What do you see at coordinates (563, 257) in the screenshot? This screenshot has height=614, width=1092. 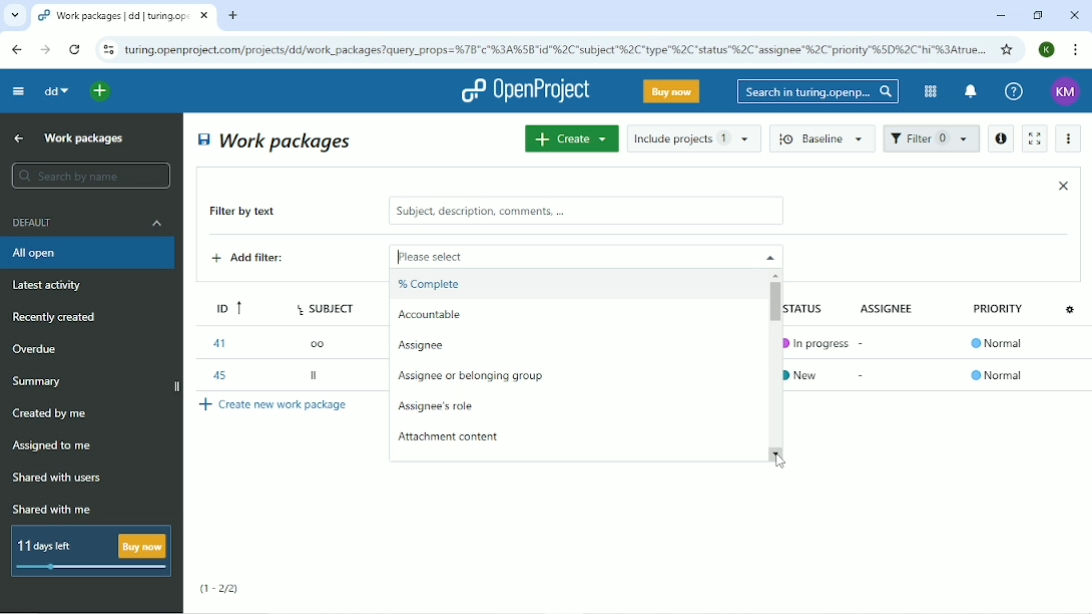 I see `Please select` at bounding box center [563, 257].